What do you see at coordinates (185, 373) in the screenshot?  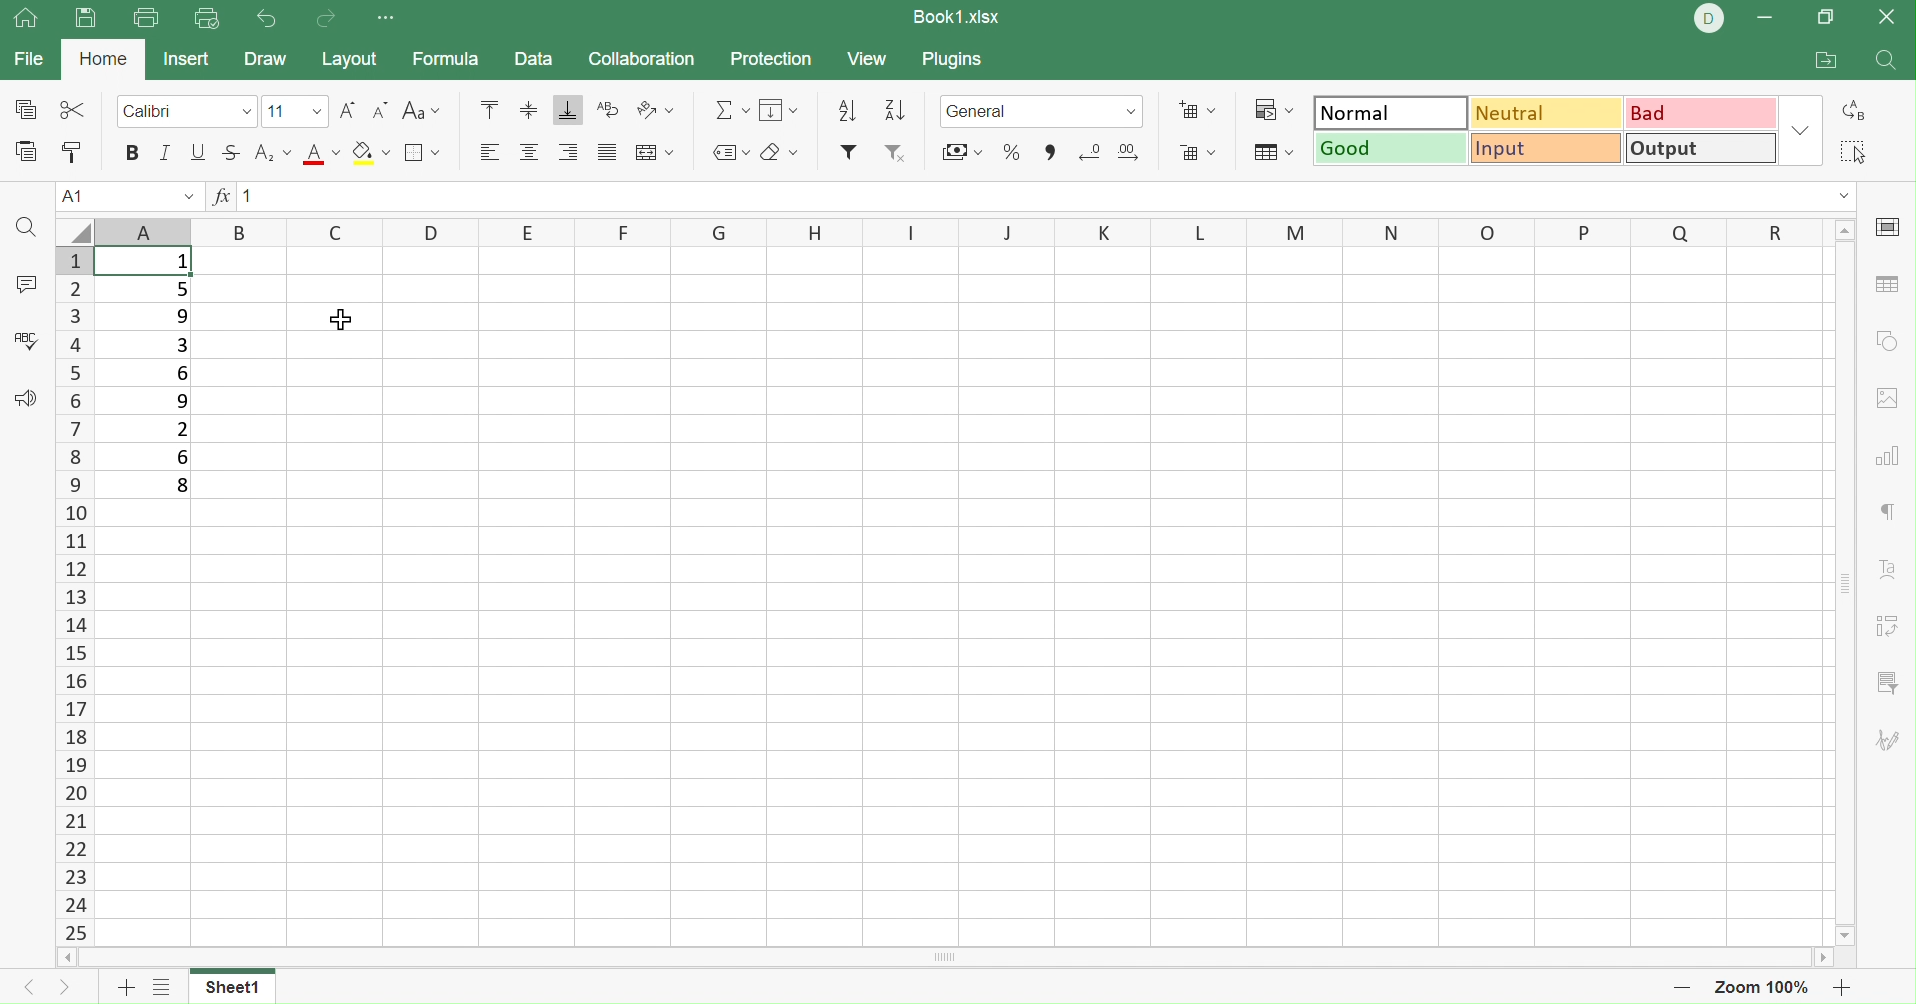 I see `6` at bounding box center [185, 373].